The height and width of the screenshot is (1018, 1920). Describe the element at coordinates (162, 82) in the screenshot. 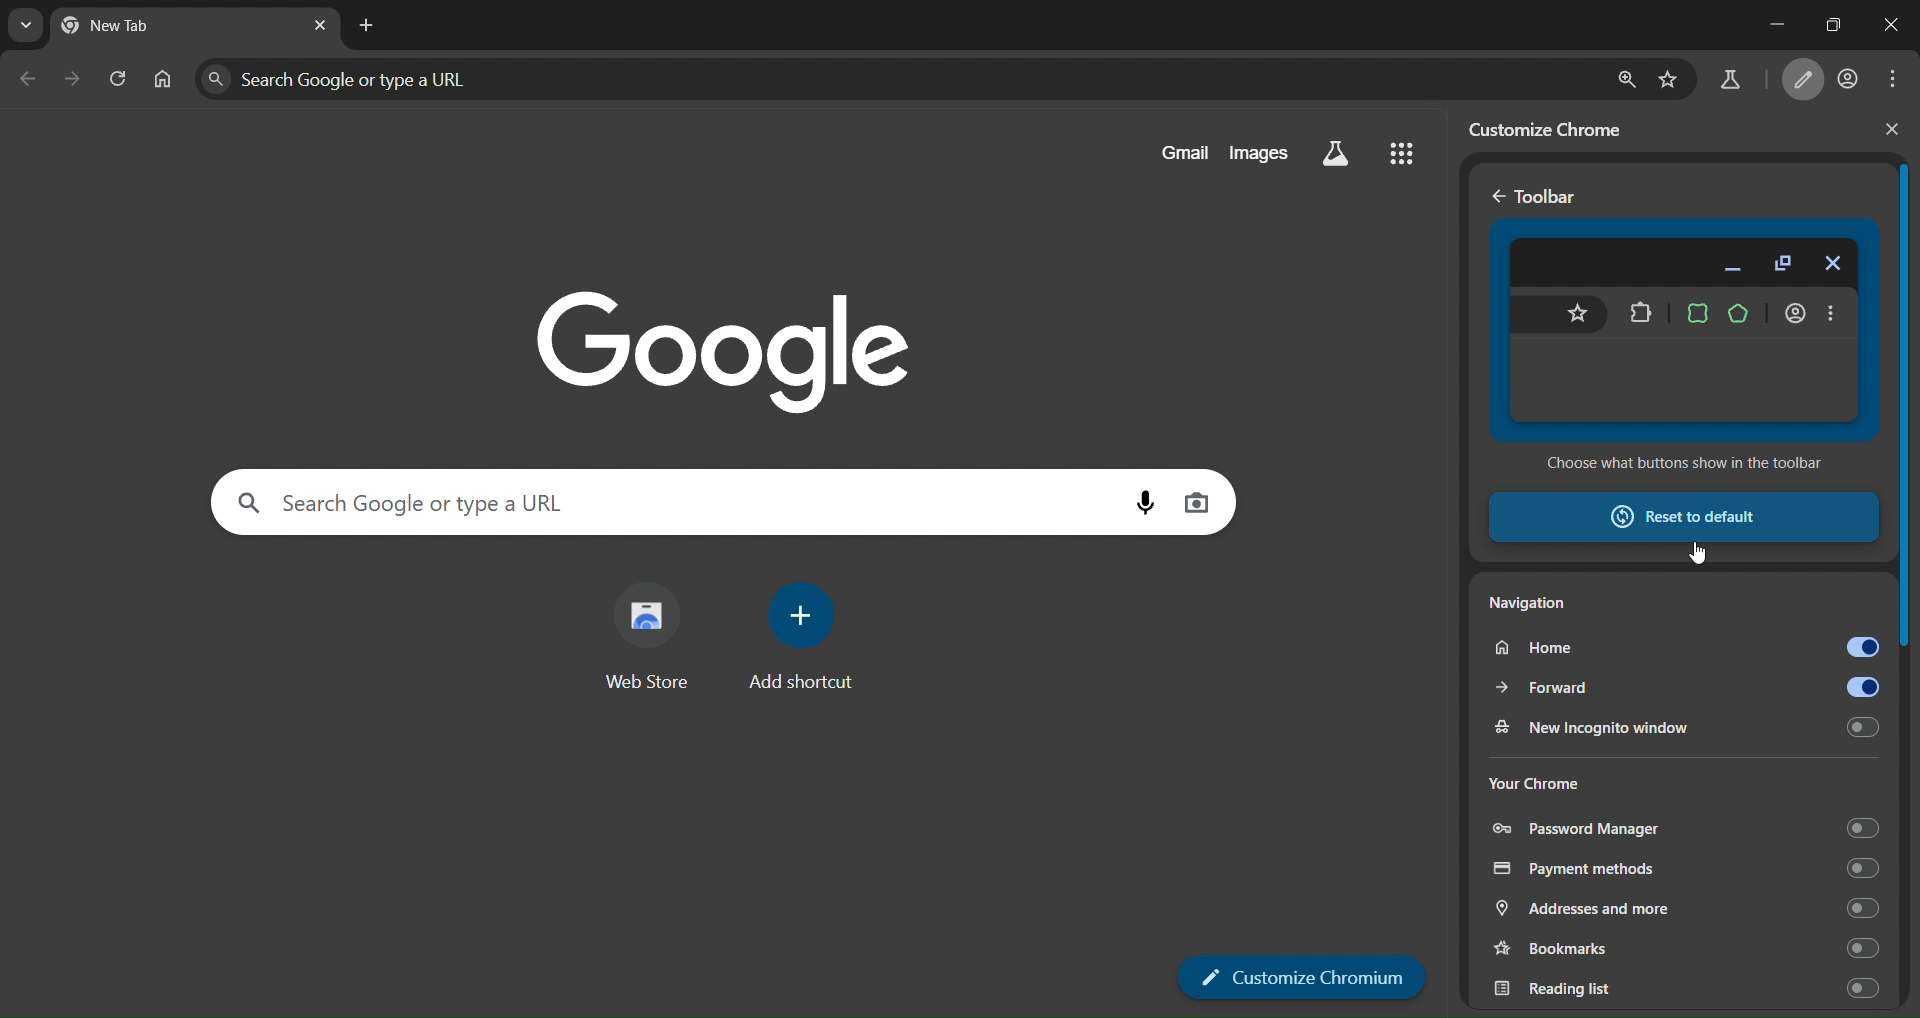

I see `home` at that location.